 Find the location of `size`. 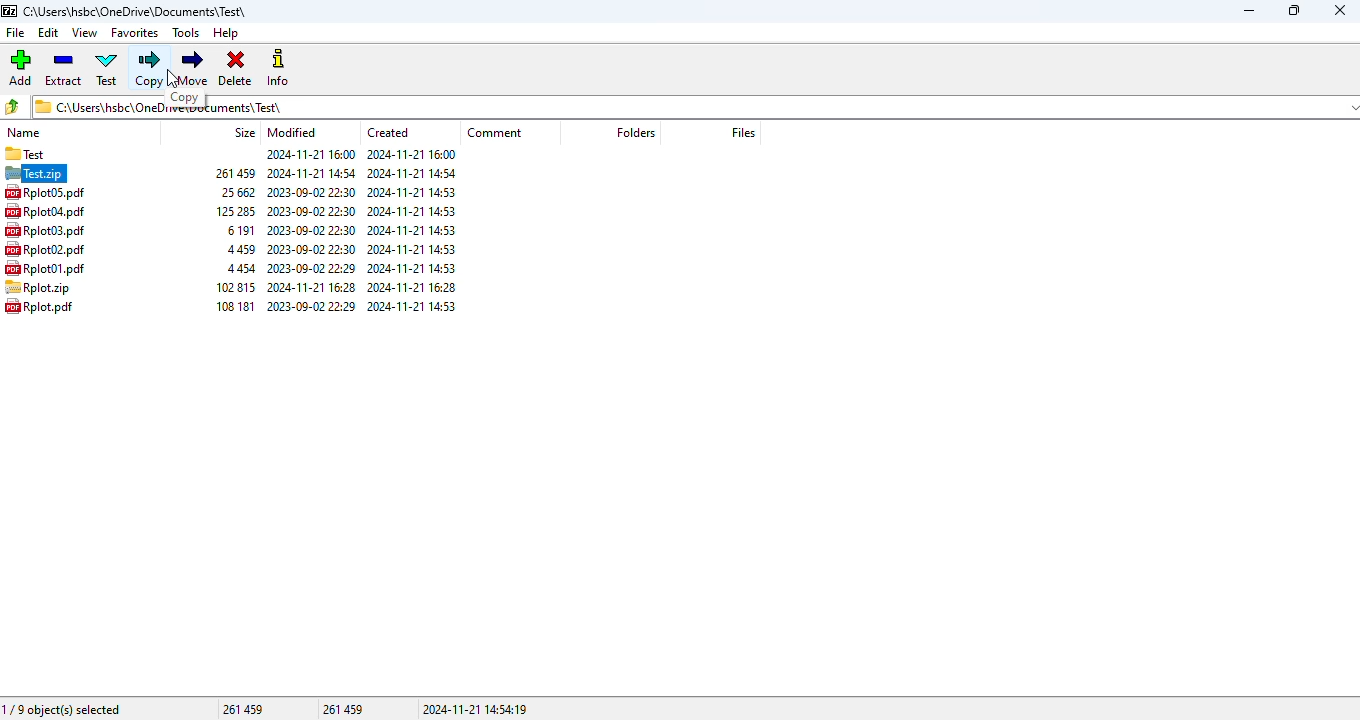

size is located at coordinates (236, 287).